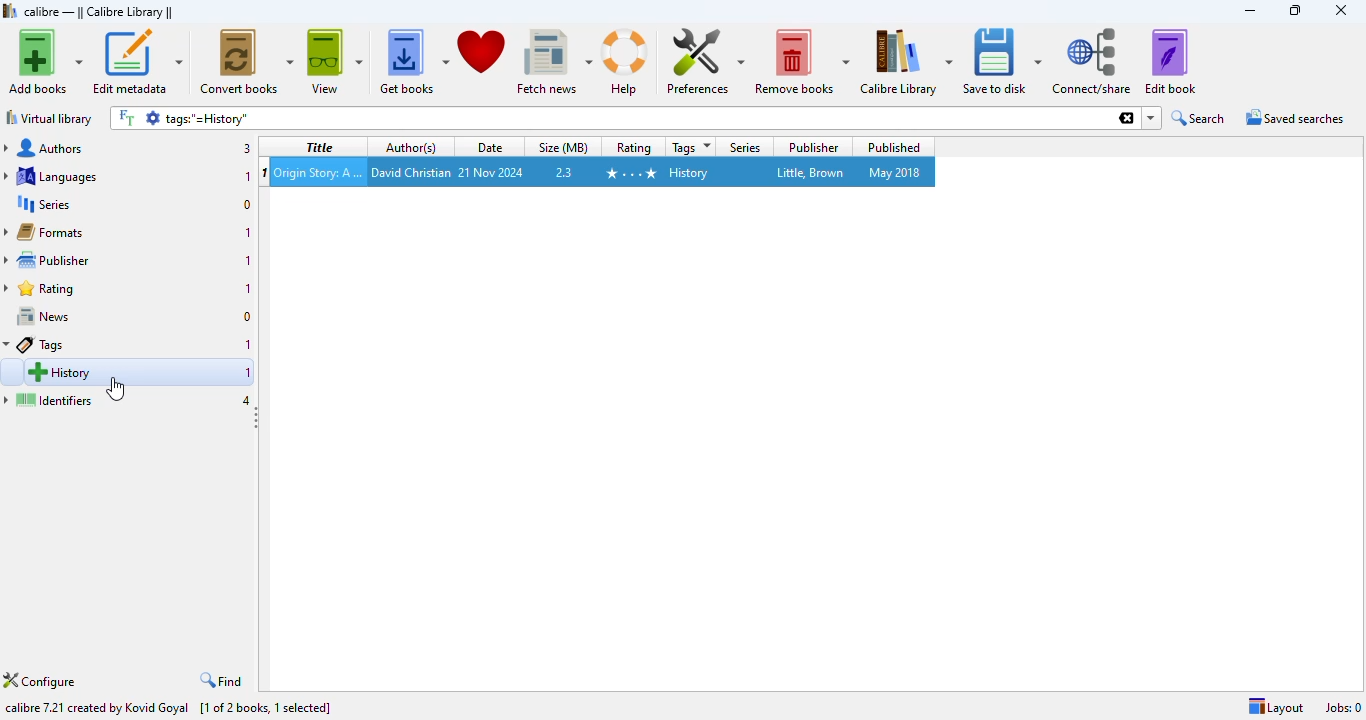  What do you see at coordinates (1152, 118) in the screenshot?
I see `dropdown` at bounding box center [1152, 118].